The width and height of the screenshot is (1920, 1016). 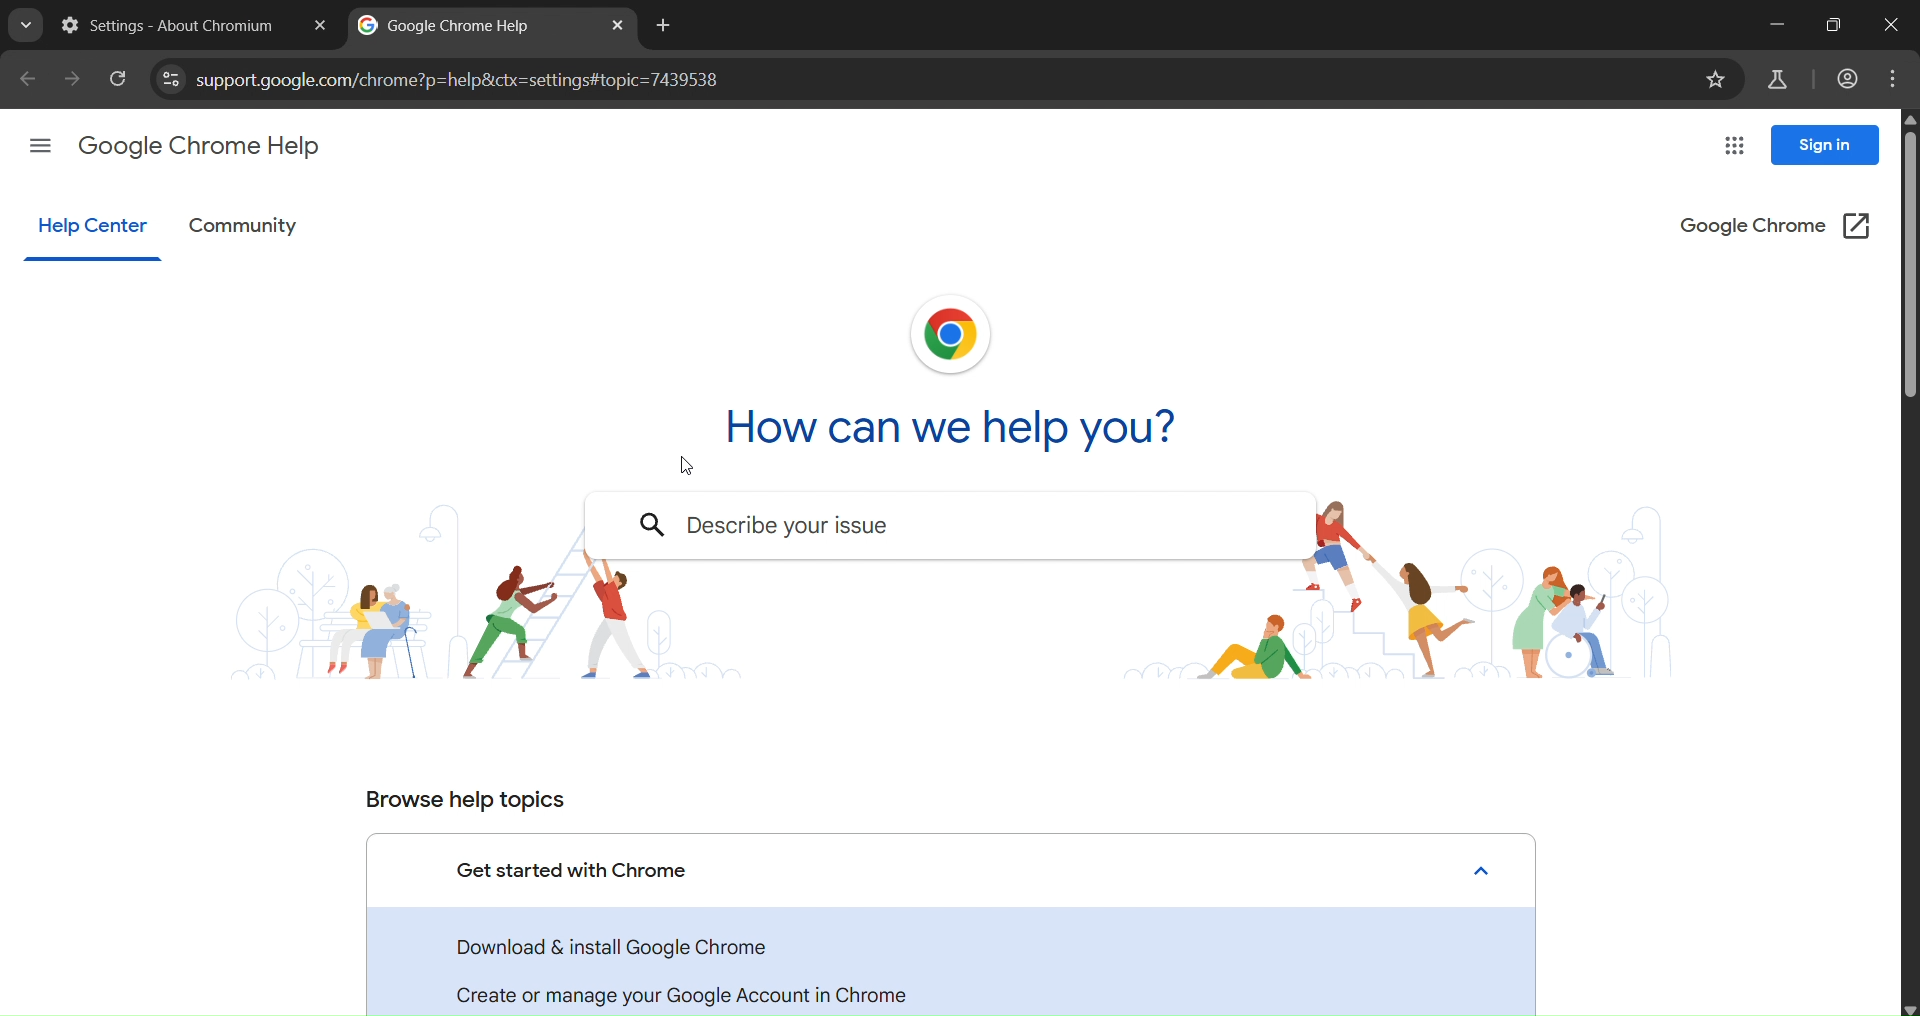 What do you see at coordinates (1888, 23) in the screenshot?
I see `Close` at bounding box center [1888, 23].